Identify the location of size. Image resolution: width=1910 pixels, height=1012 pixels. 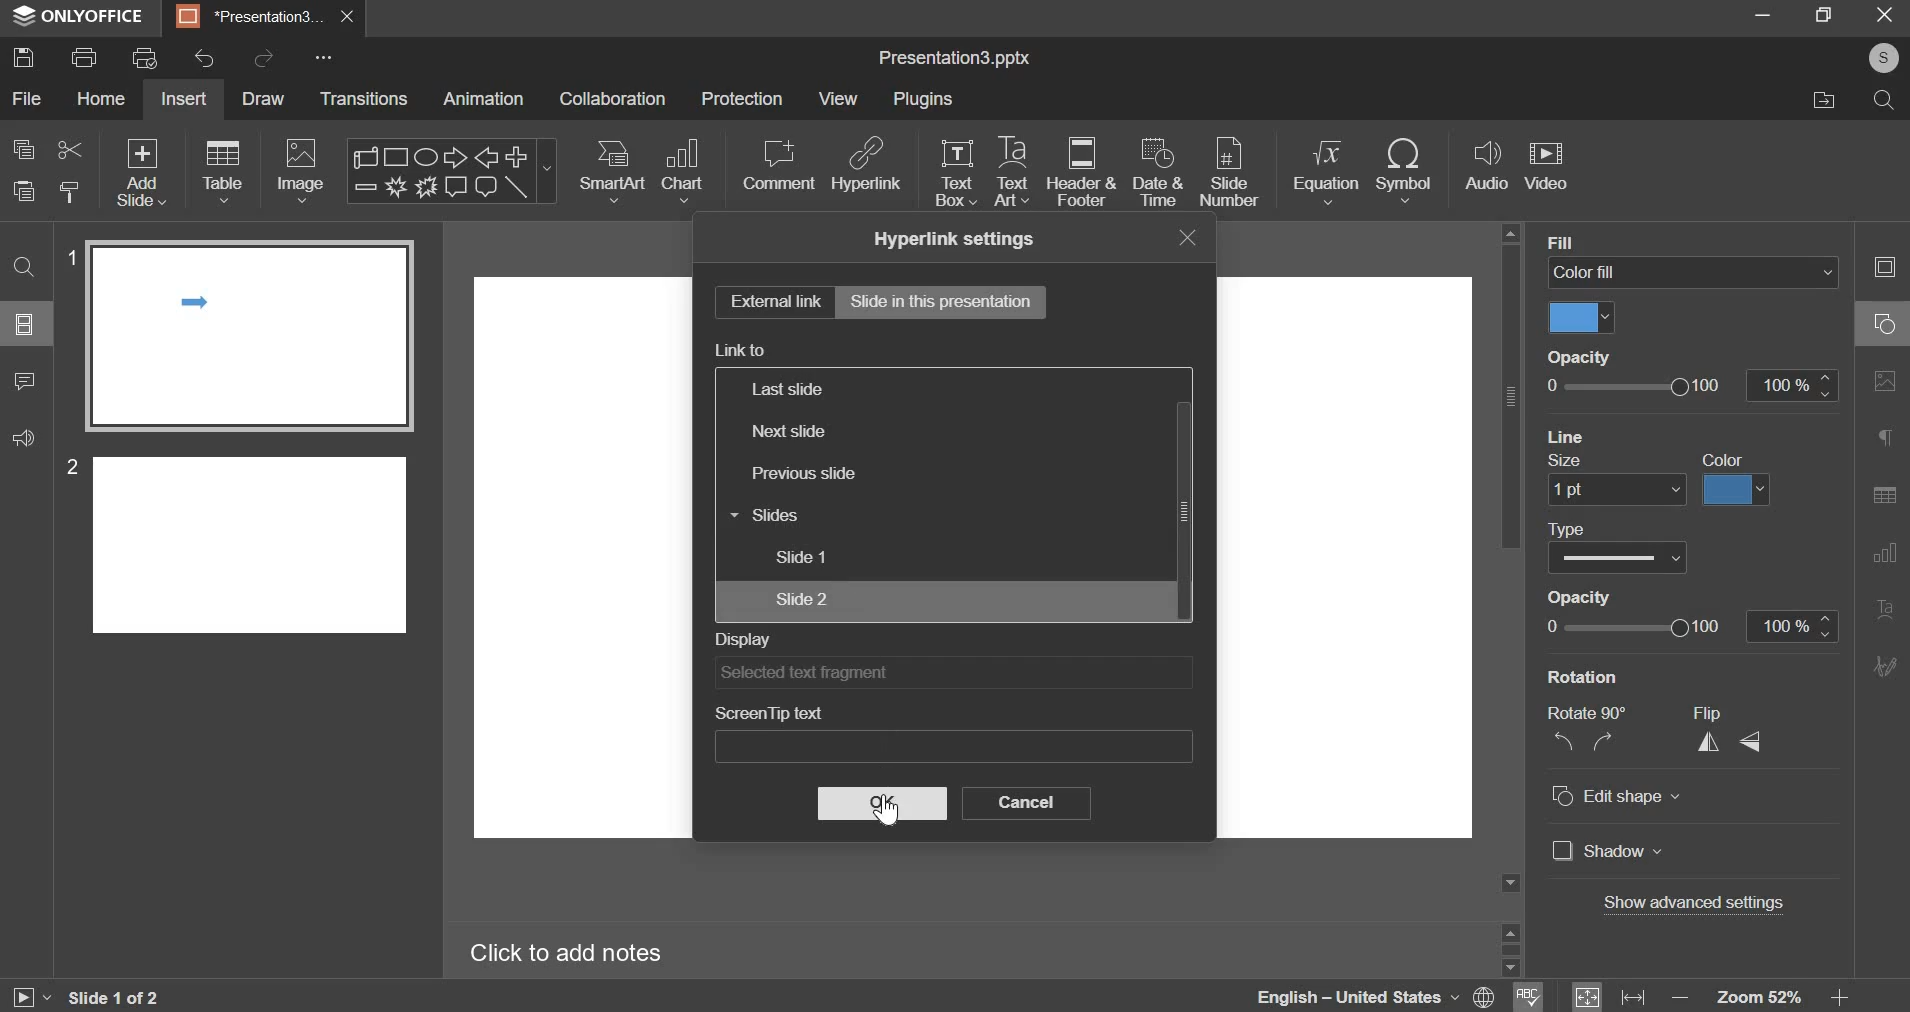
(1568, 462).